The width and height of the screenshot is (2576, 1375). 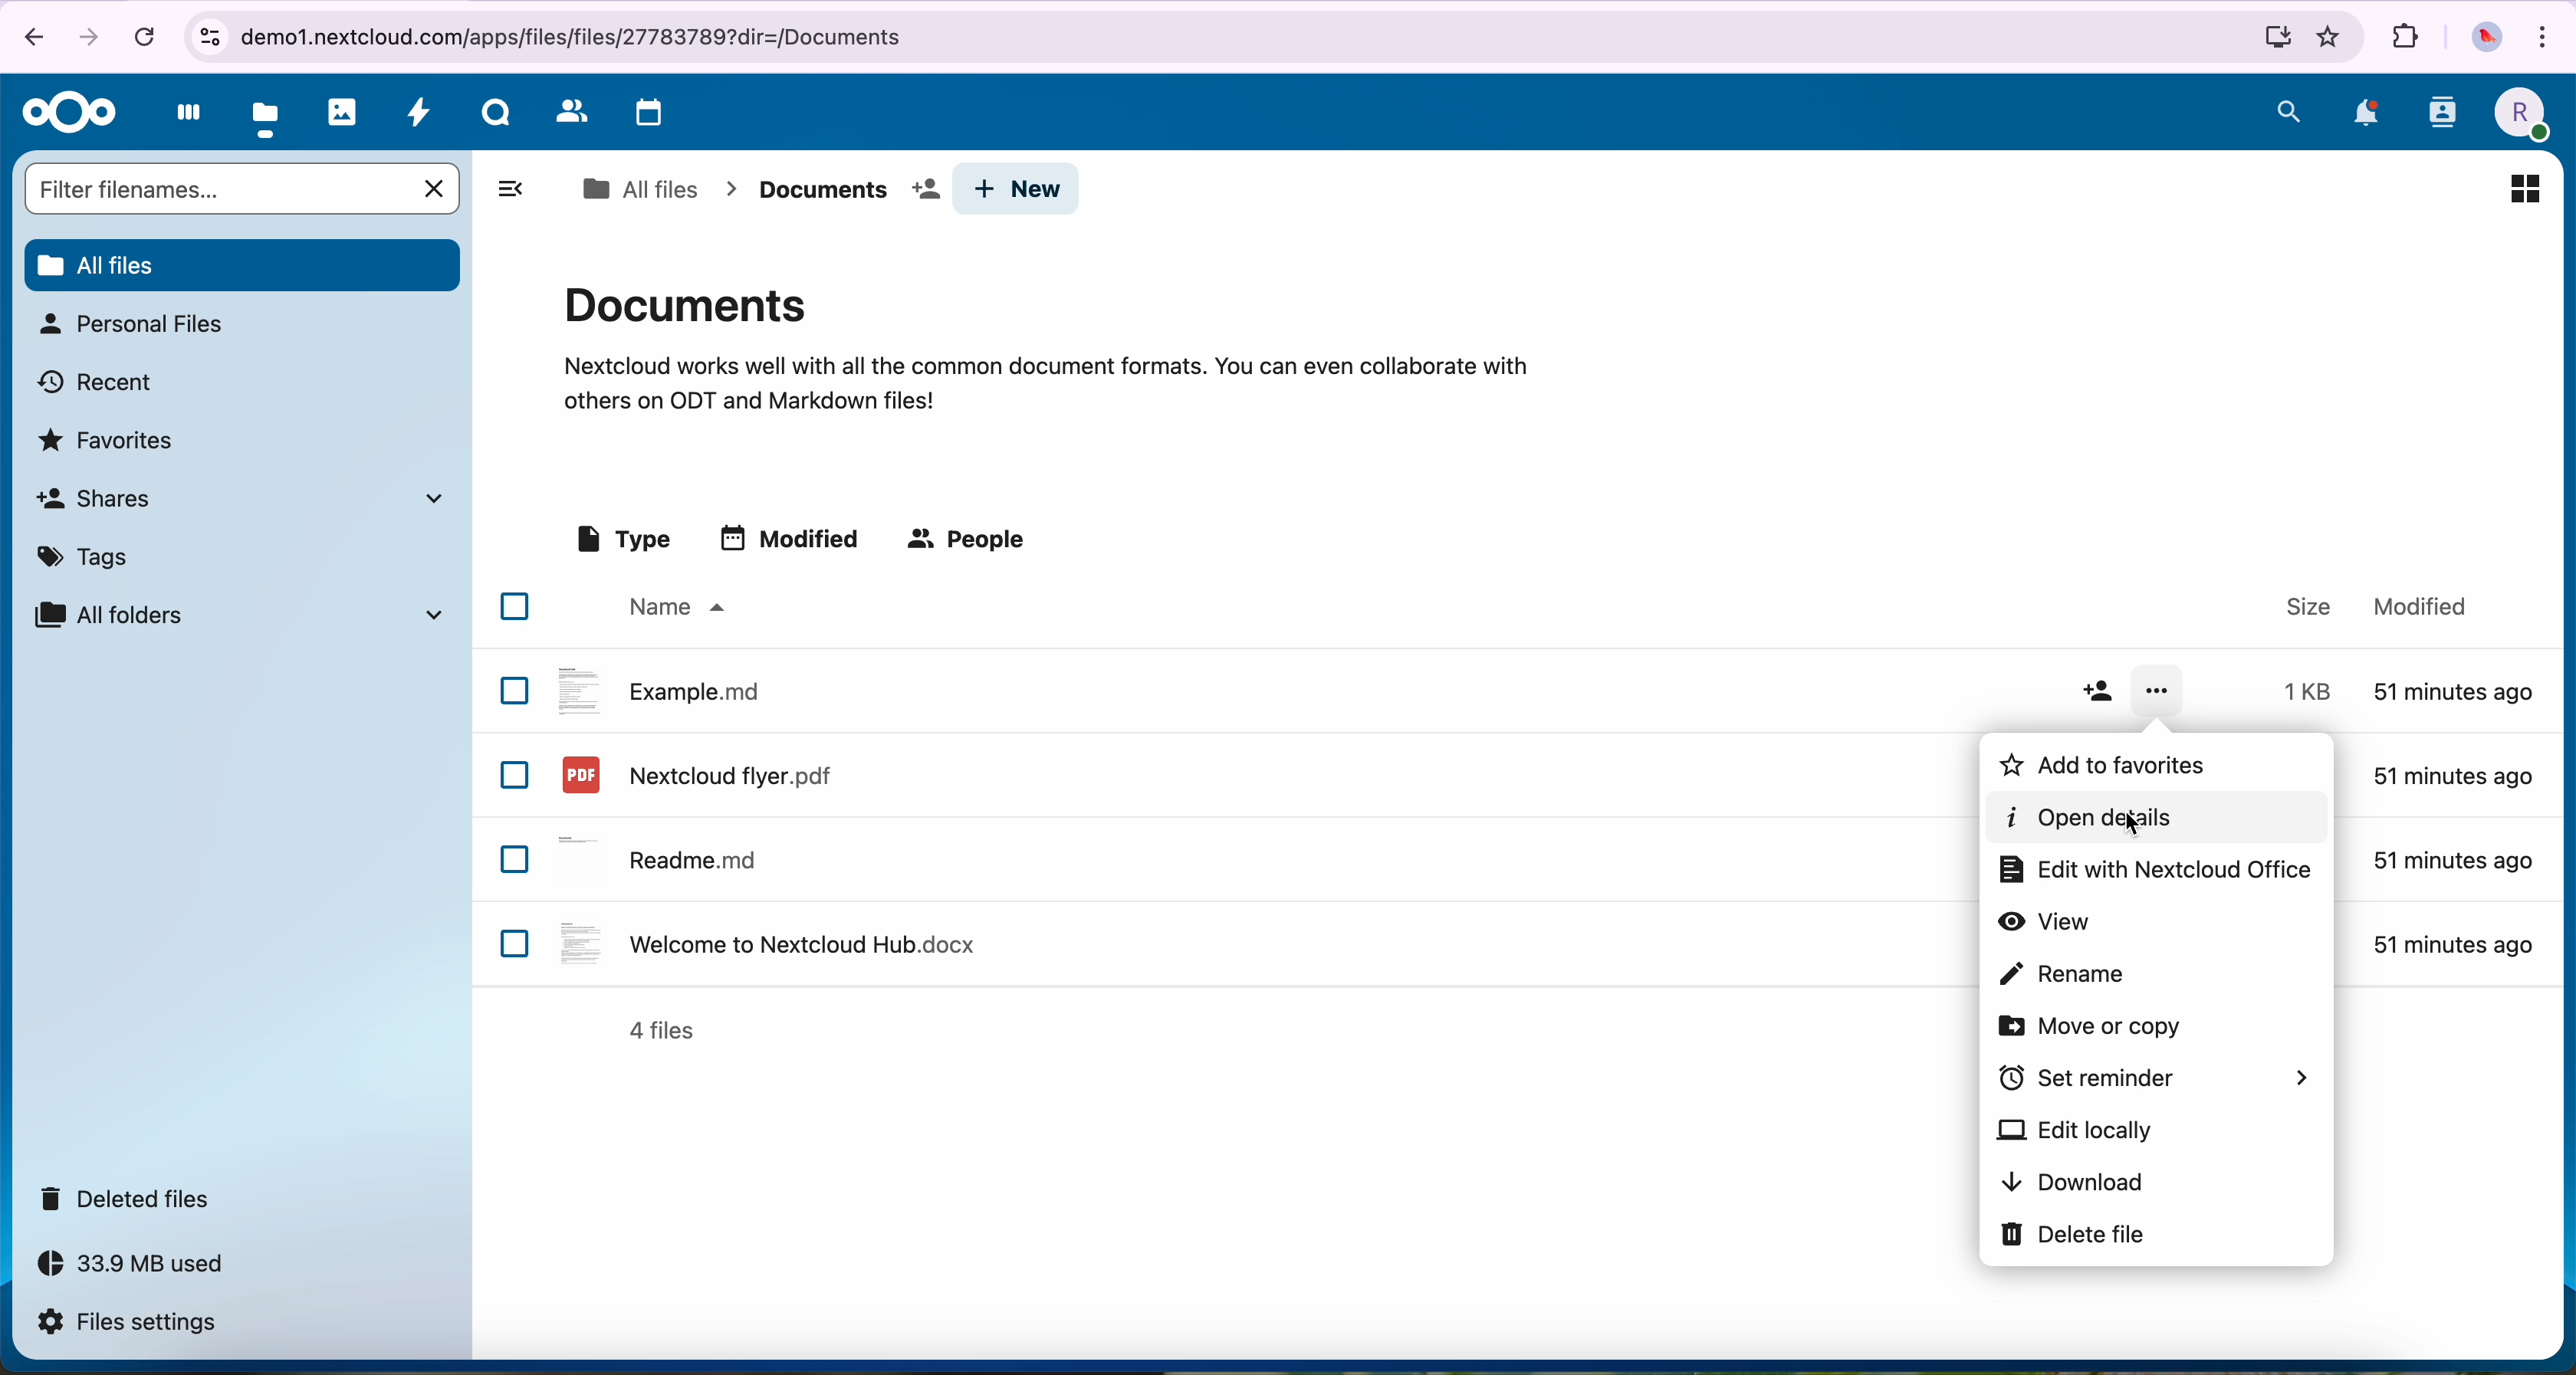 What do you see at coordinates (2132, 824) in the screenshot?
I see `cursor` at bounding box center [2132, 824].